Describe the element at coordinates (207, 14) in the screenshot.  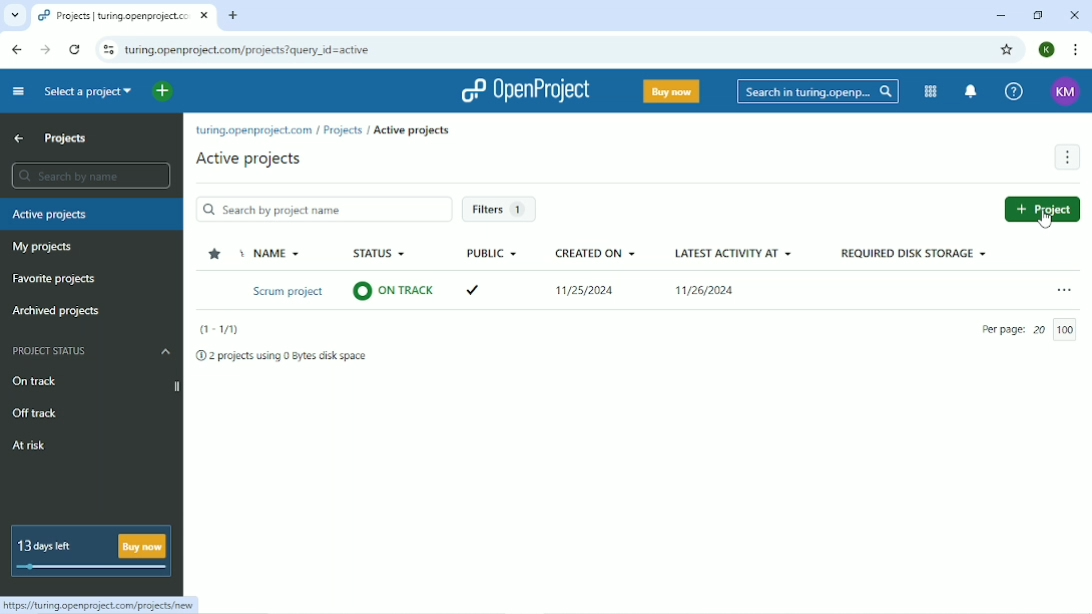
I see `close` at that location.